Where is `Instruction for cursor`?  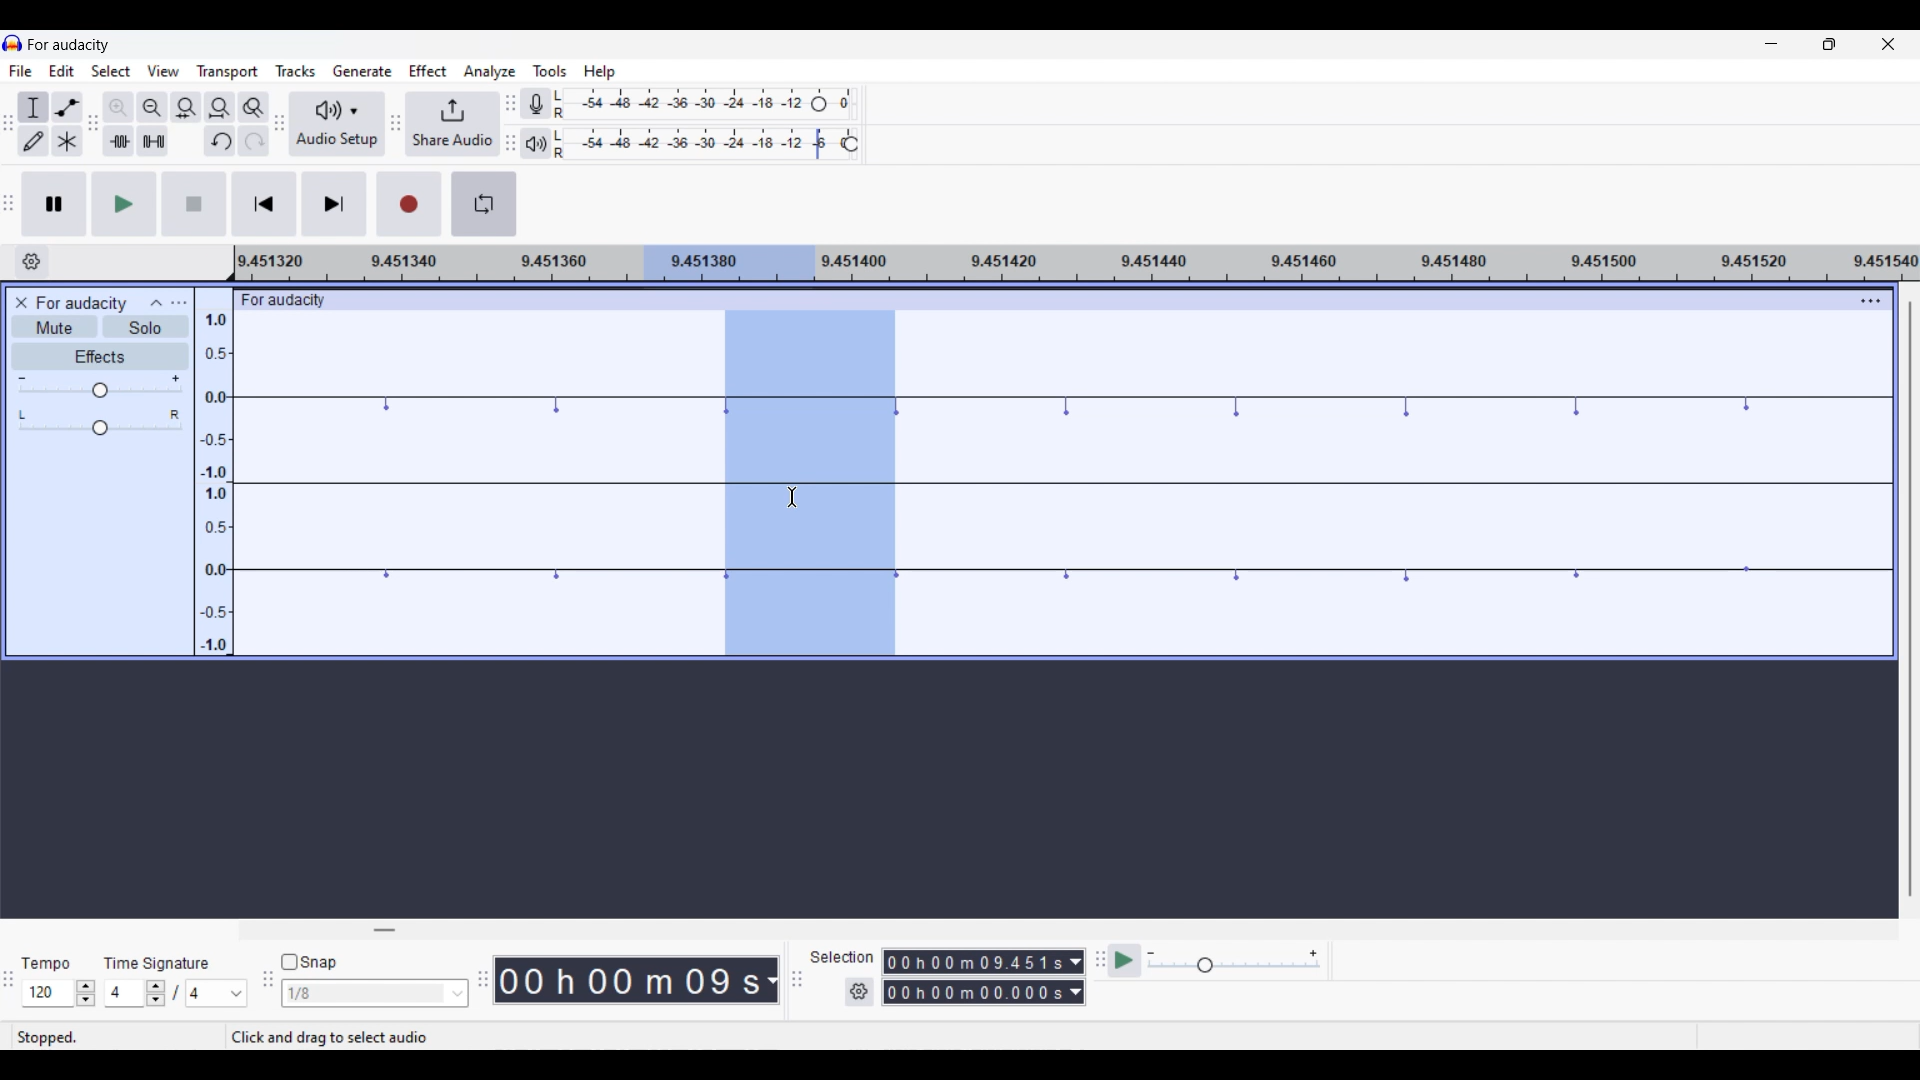
Instruction for cursor is located at coordinates (330, 1036).